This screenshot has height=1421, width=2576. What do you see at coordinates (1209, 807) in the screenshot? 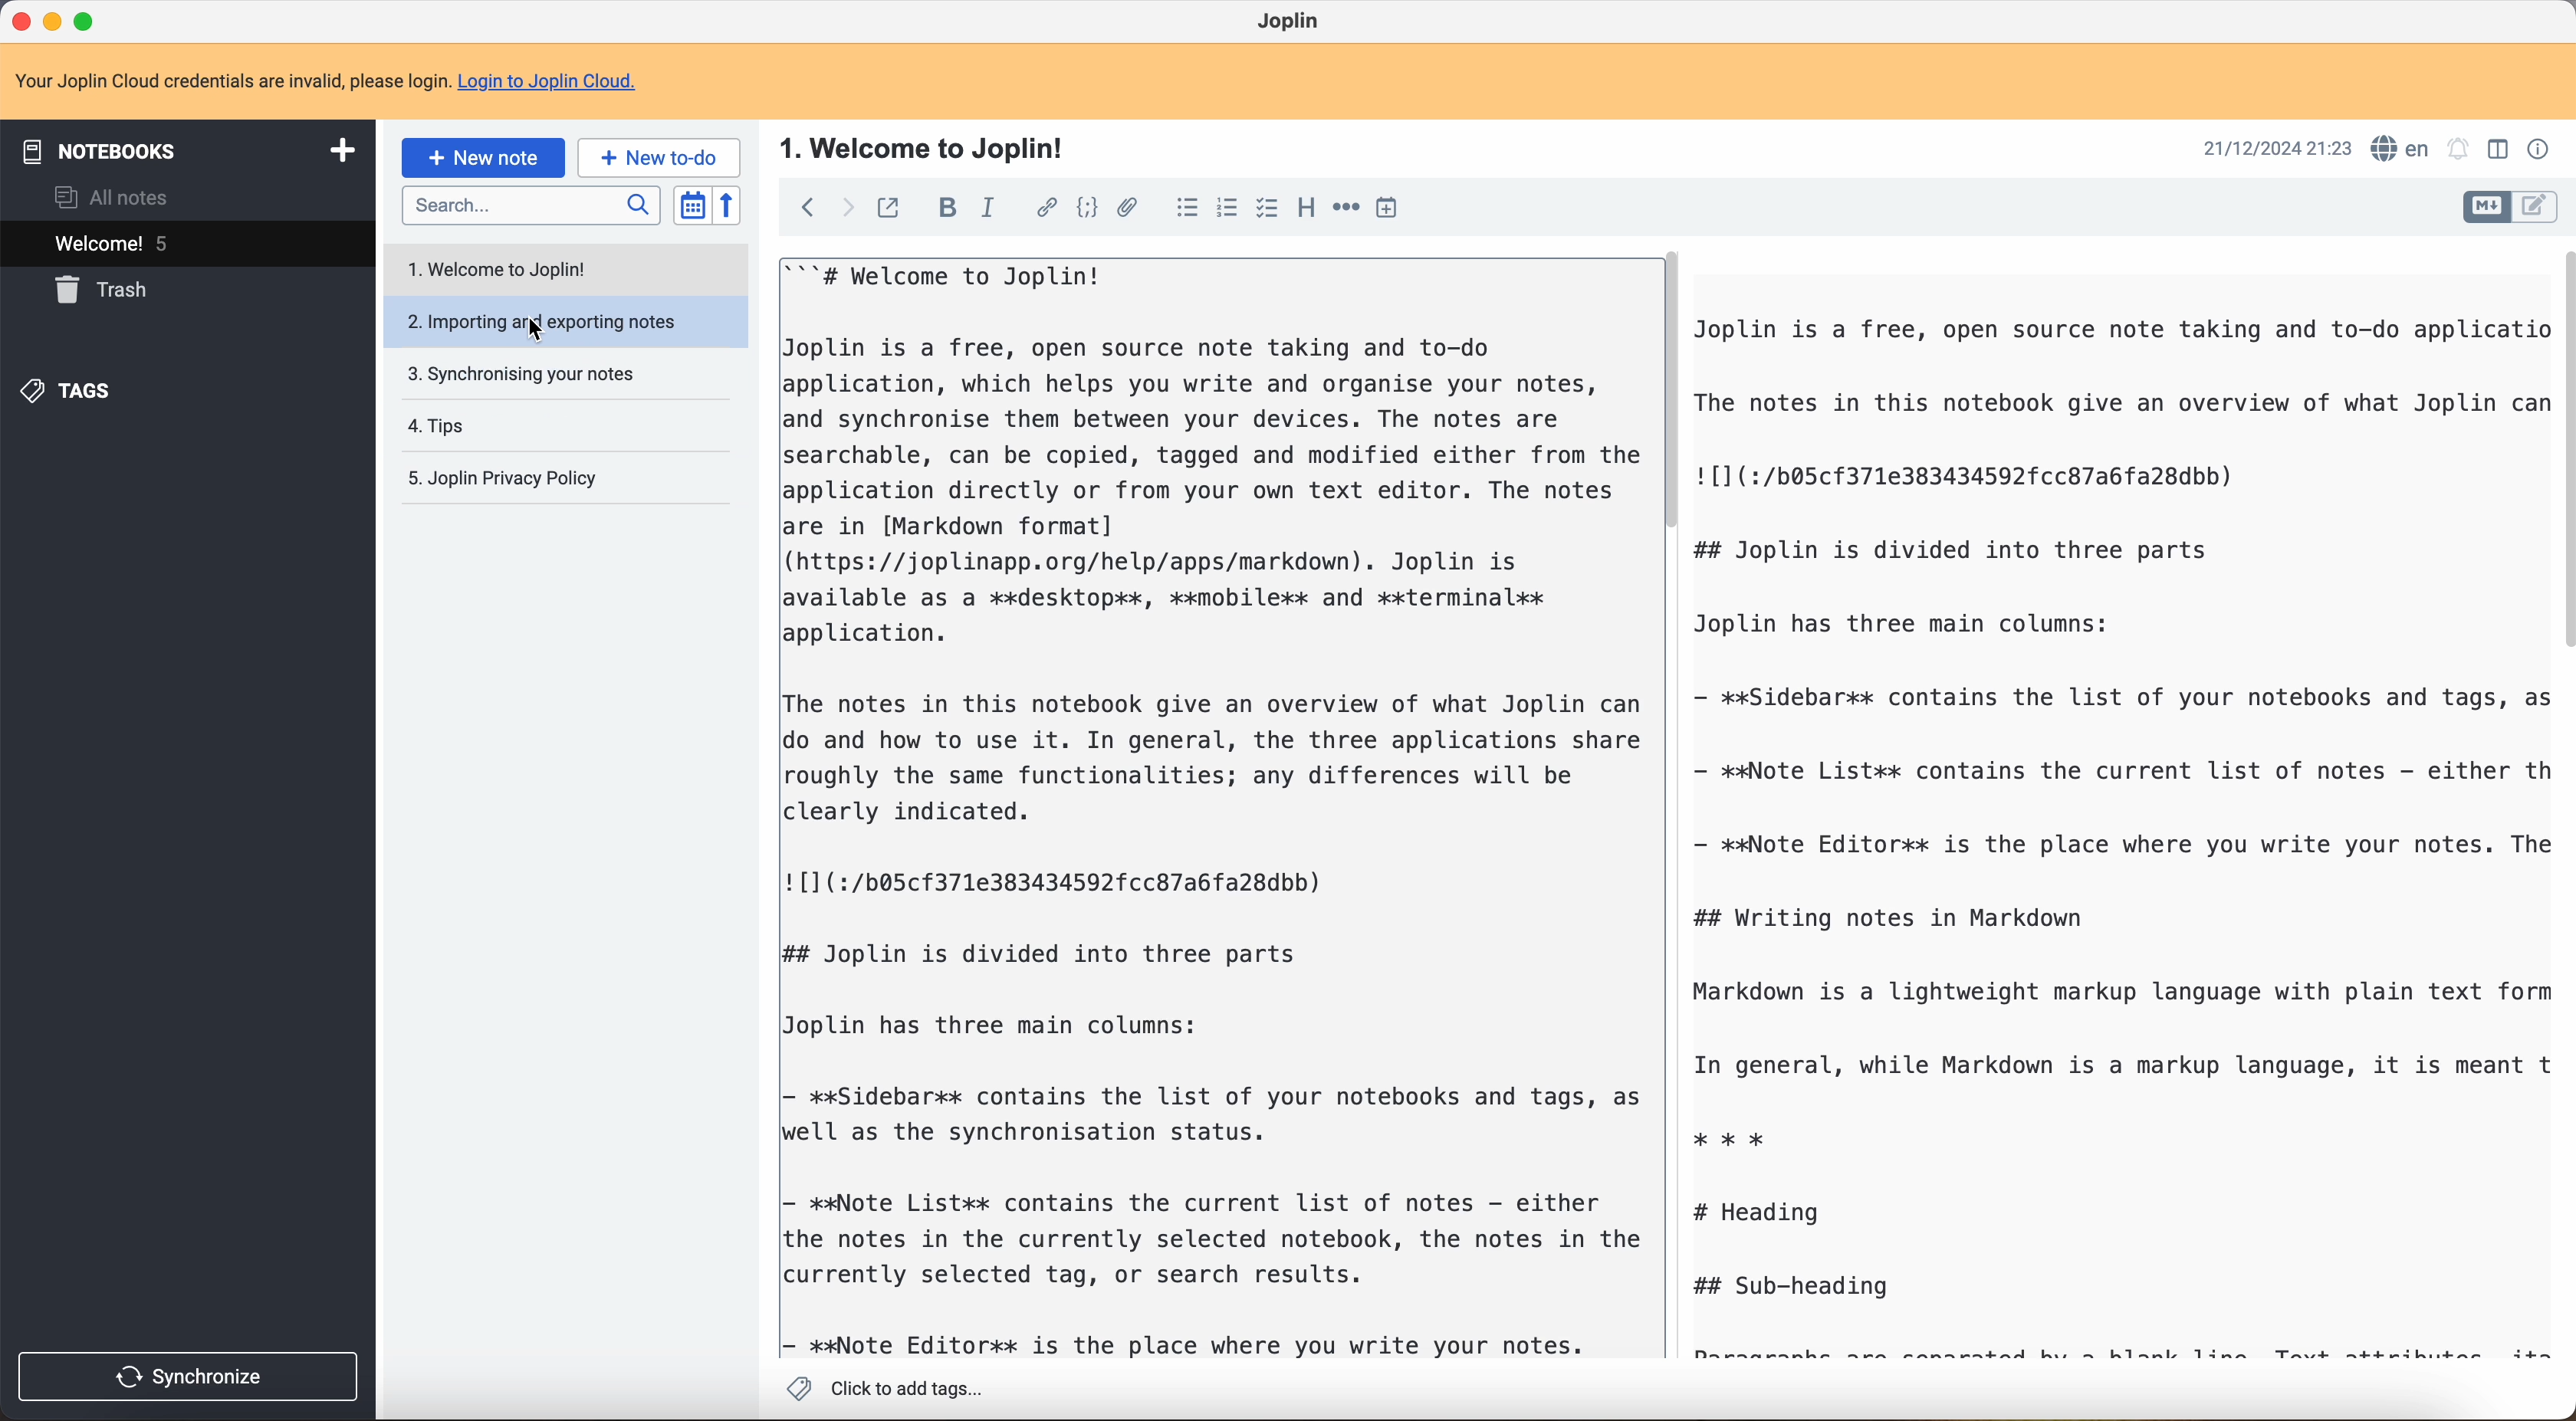
I see `Welcome to Joplin! Joplin is a free, open source note talking and to-do application, which helps you write and organize your notes, and synchronize them between your devices. The notes are searchable, can be copied, tagged and modified either from the application directly or from your own text editor. The notes are in Markdown format…` at bounding box center [1209, 807].